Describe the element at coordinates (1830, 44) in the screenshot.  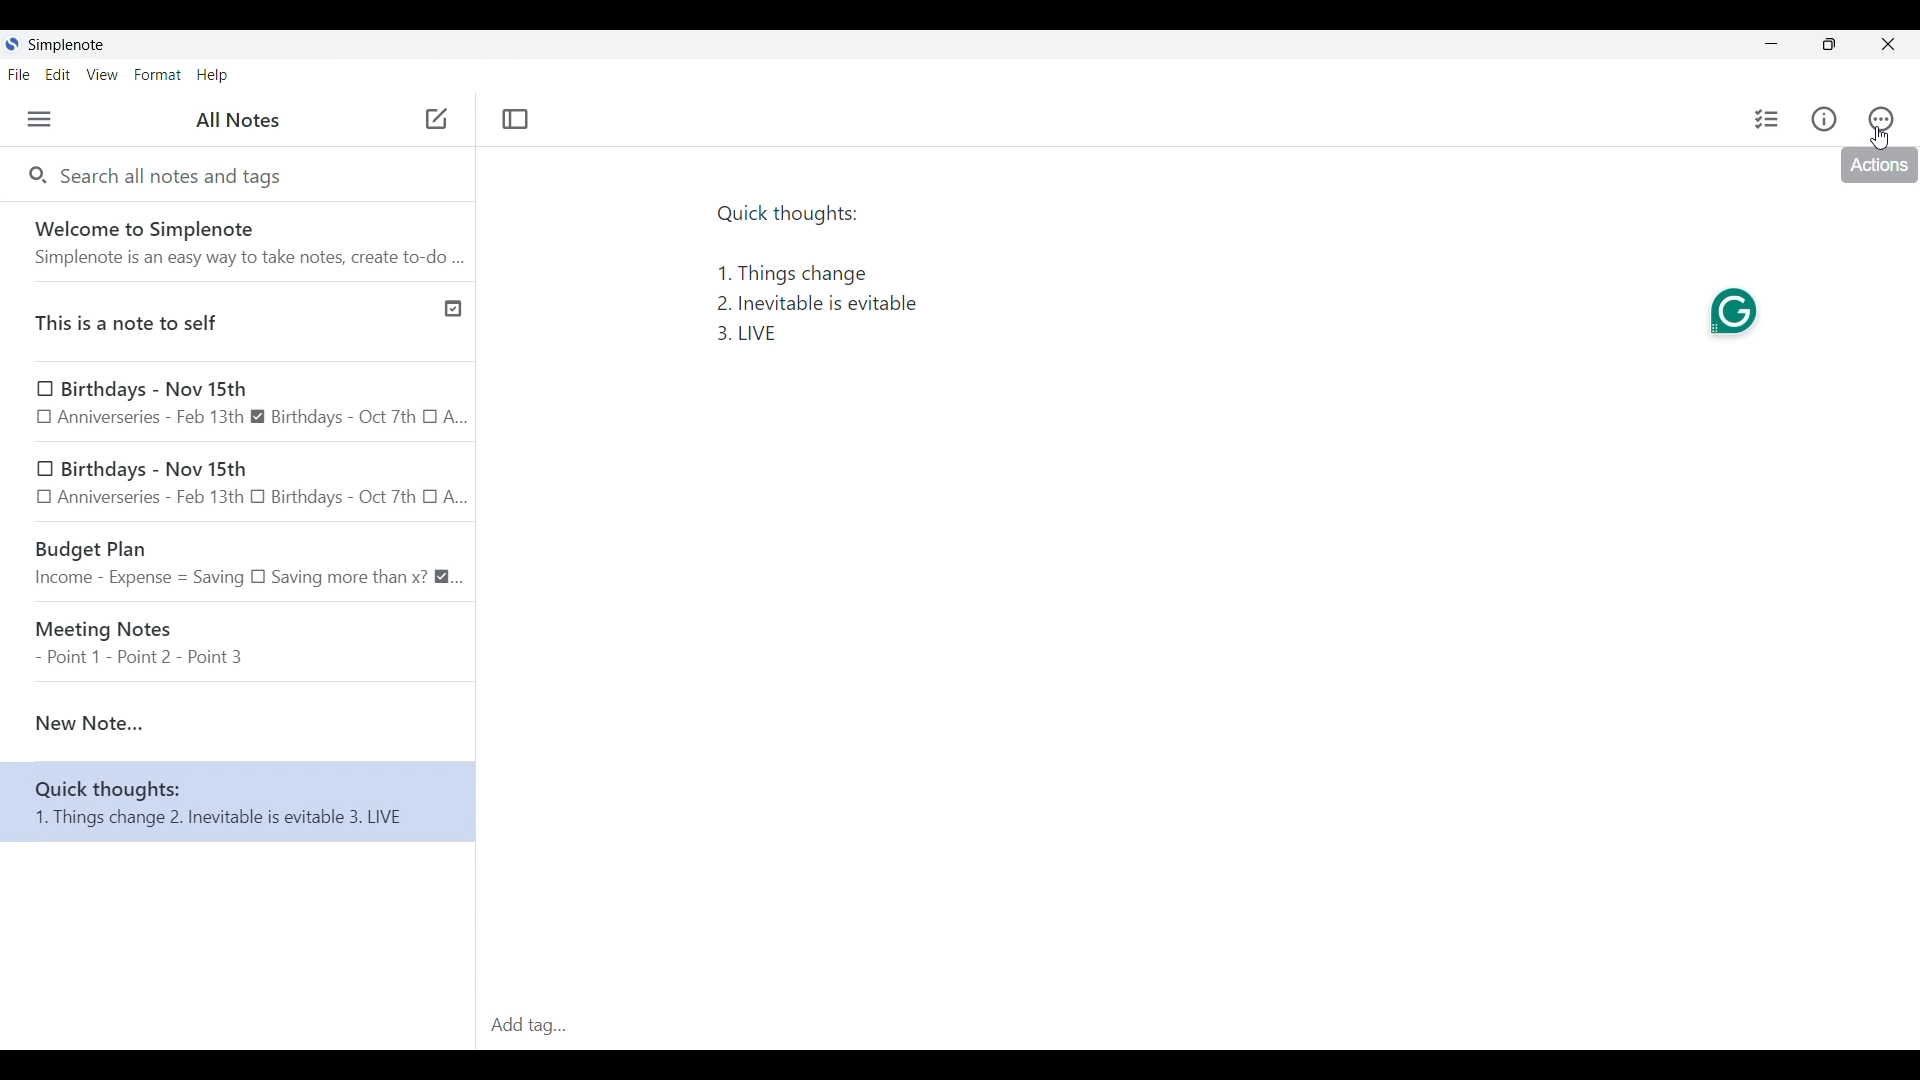
I see `Show interface in a smaller tab` at that location.